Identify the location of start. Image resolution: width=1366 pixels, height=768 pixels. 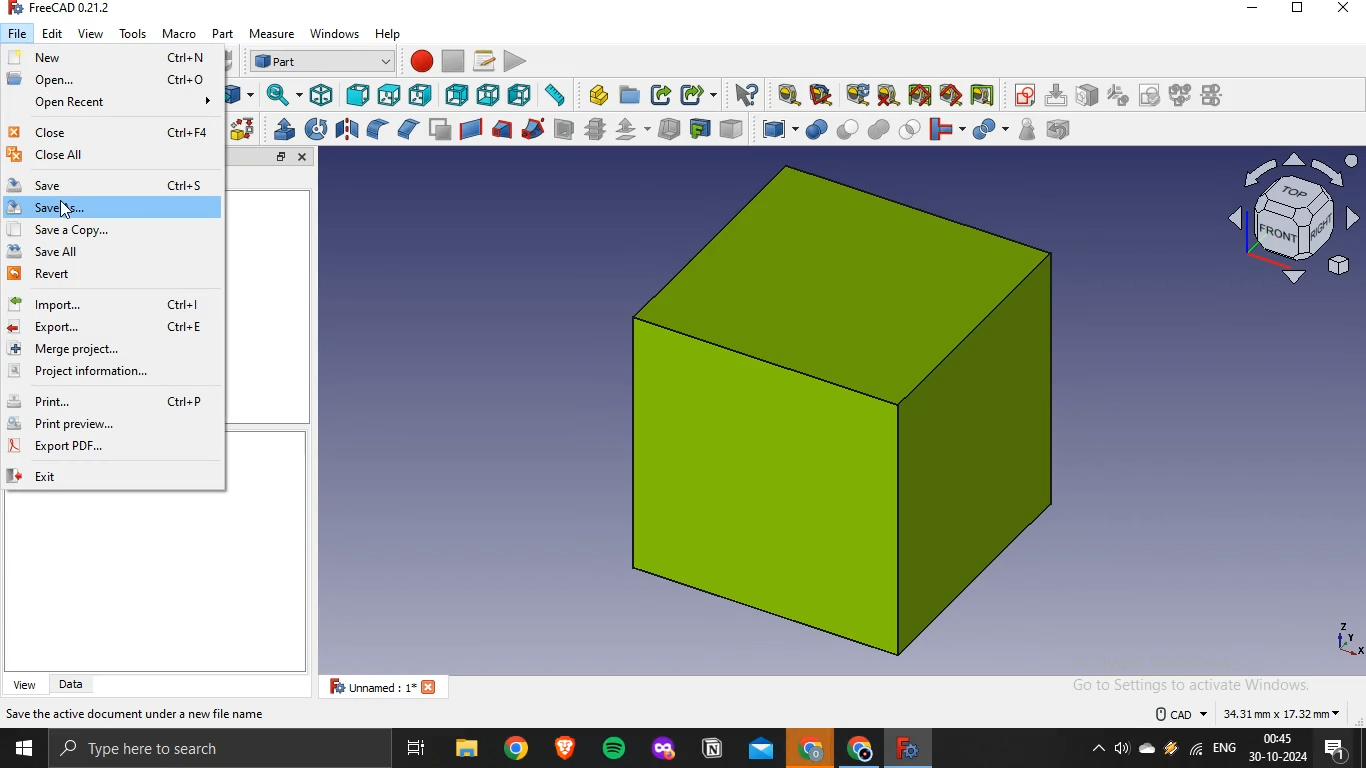
(20, 751).